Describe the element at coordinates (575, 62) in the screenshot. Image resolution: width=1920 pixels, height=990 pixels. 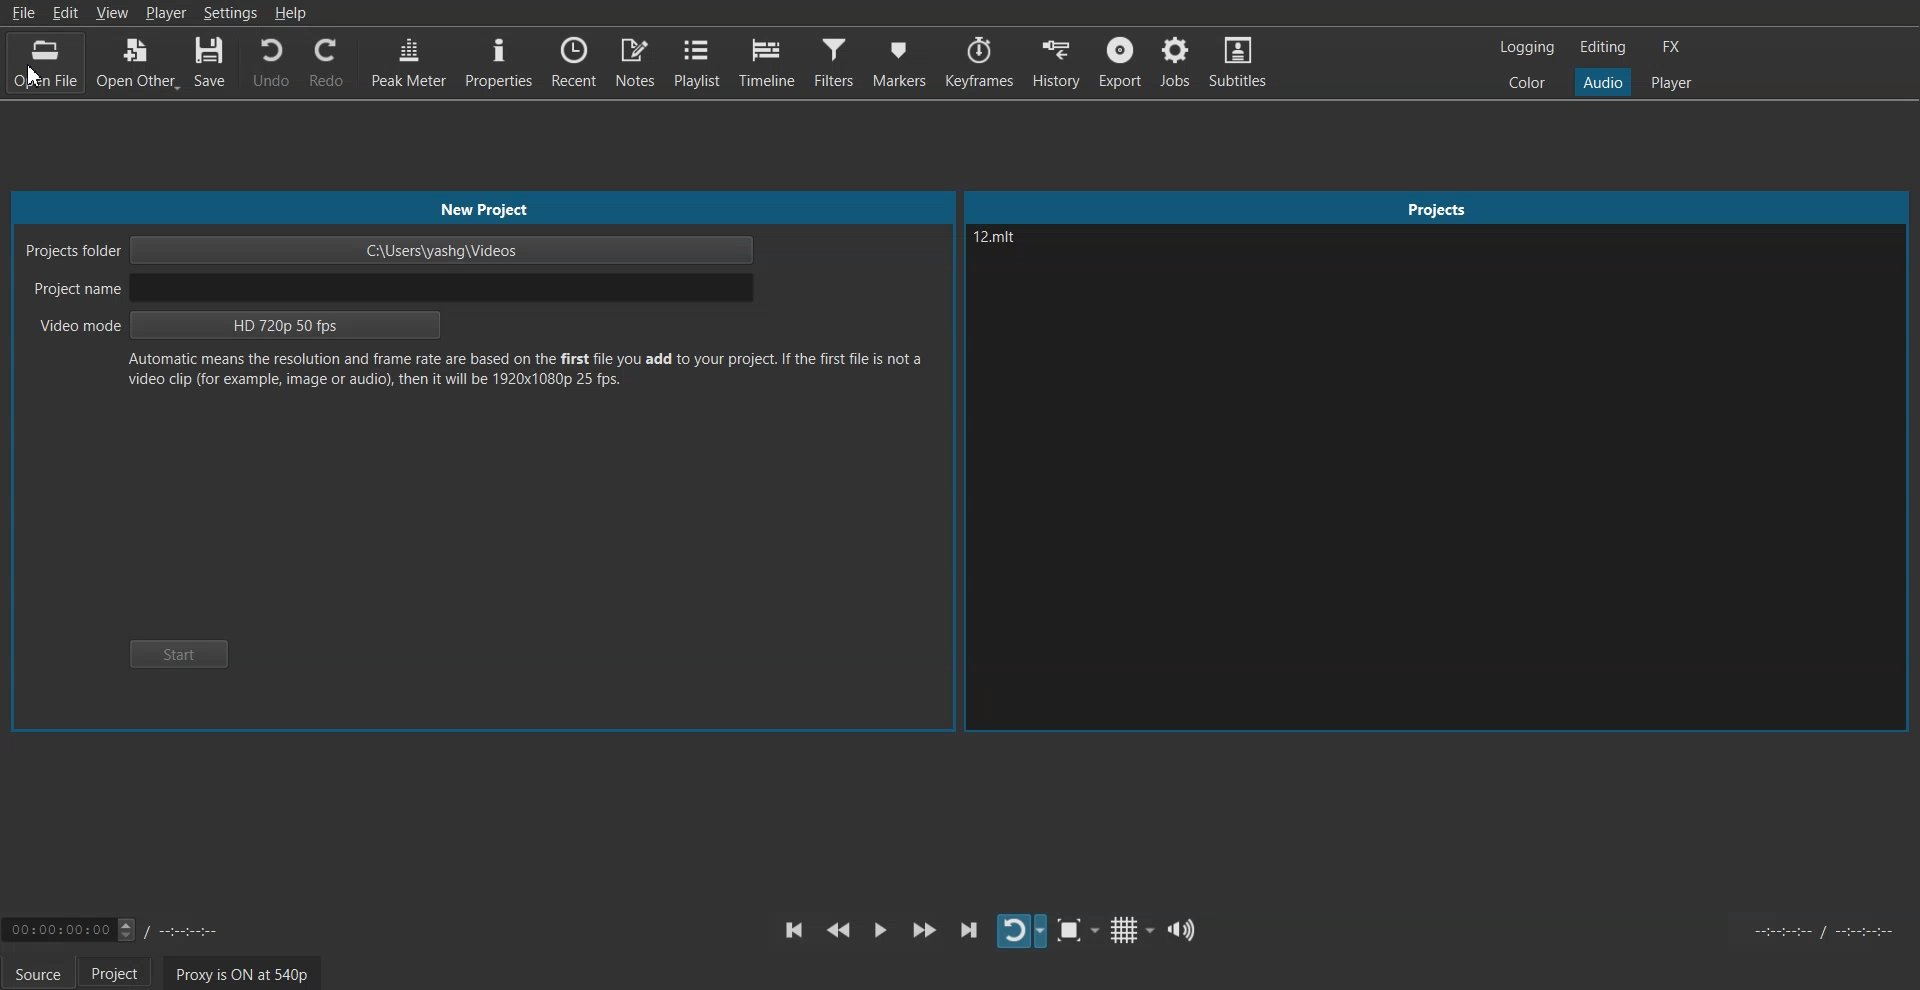
I see `Recent` at that location.